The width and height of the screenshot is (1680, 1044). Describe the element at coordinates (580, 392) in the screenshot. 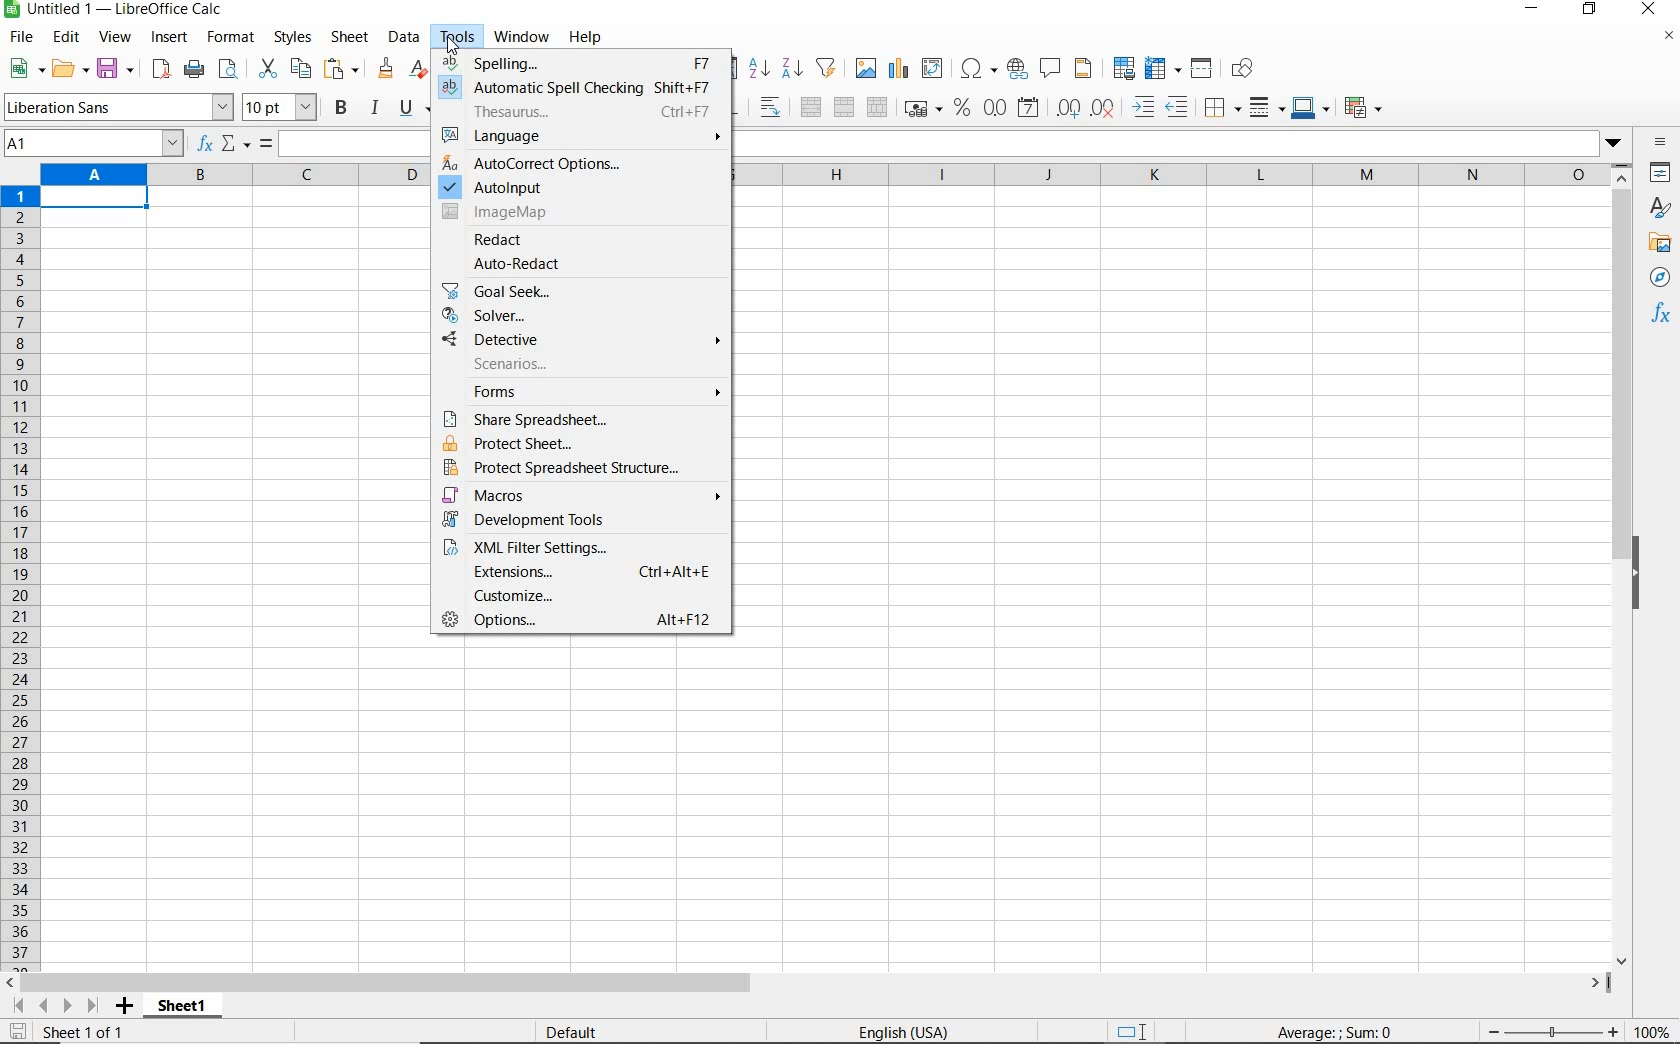

I see `forms` at that location.